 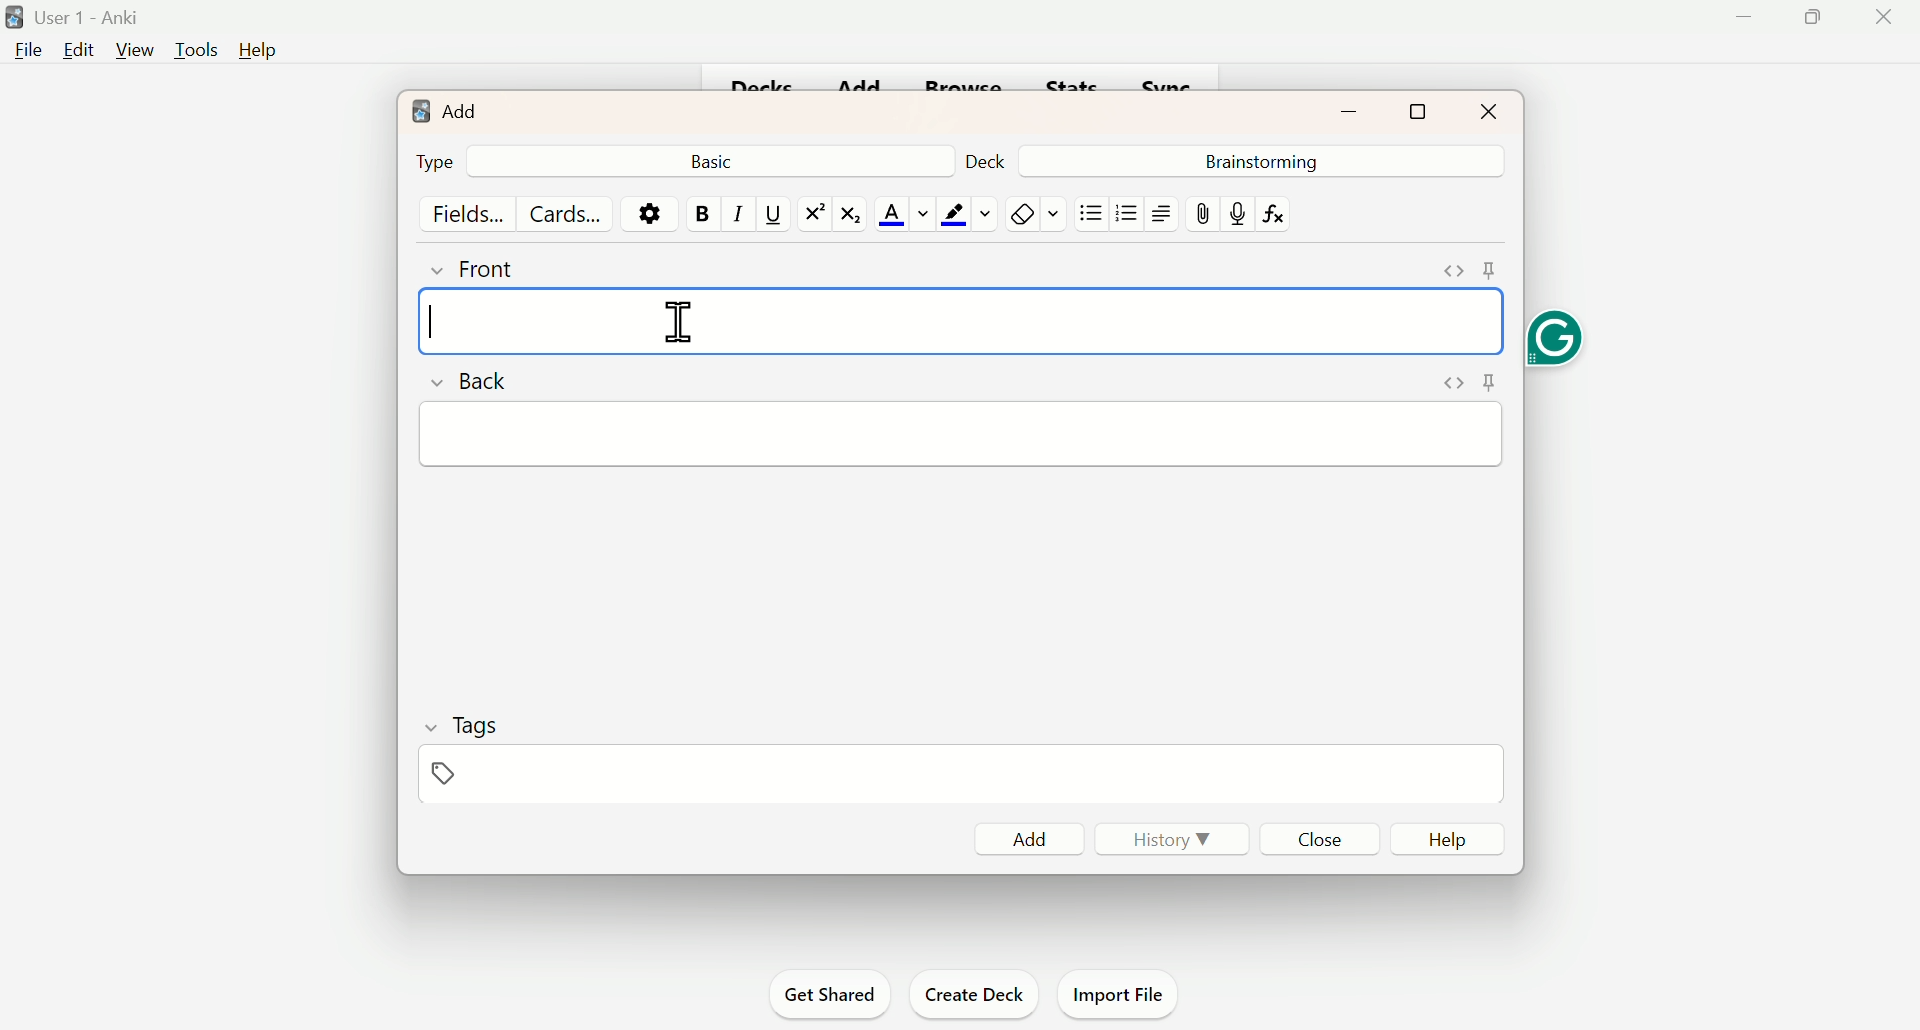 I want to click on , so click(x=192, y=46).